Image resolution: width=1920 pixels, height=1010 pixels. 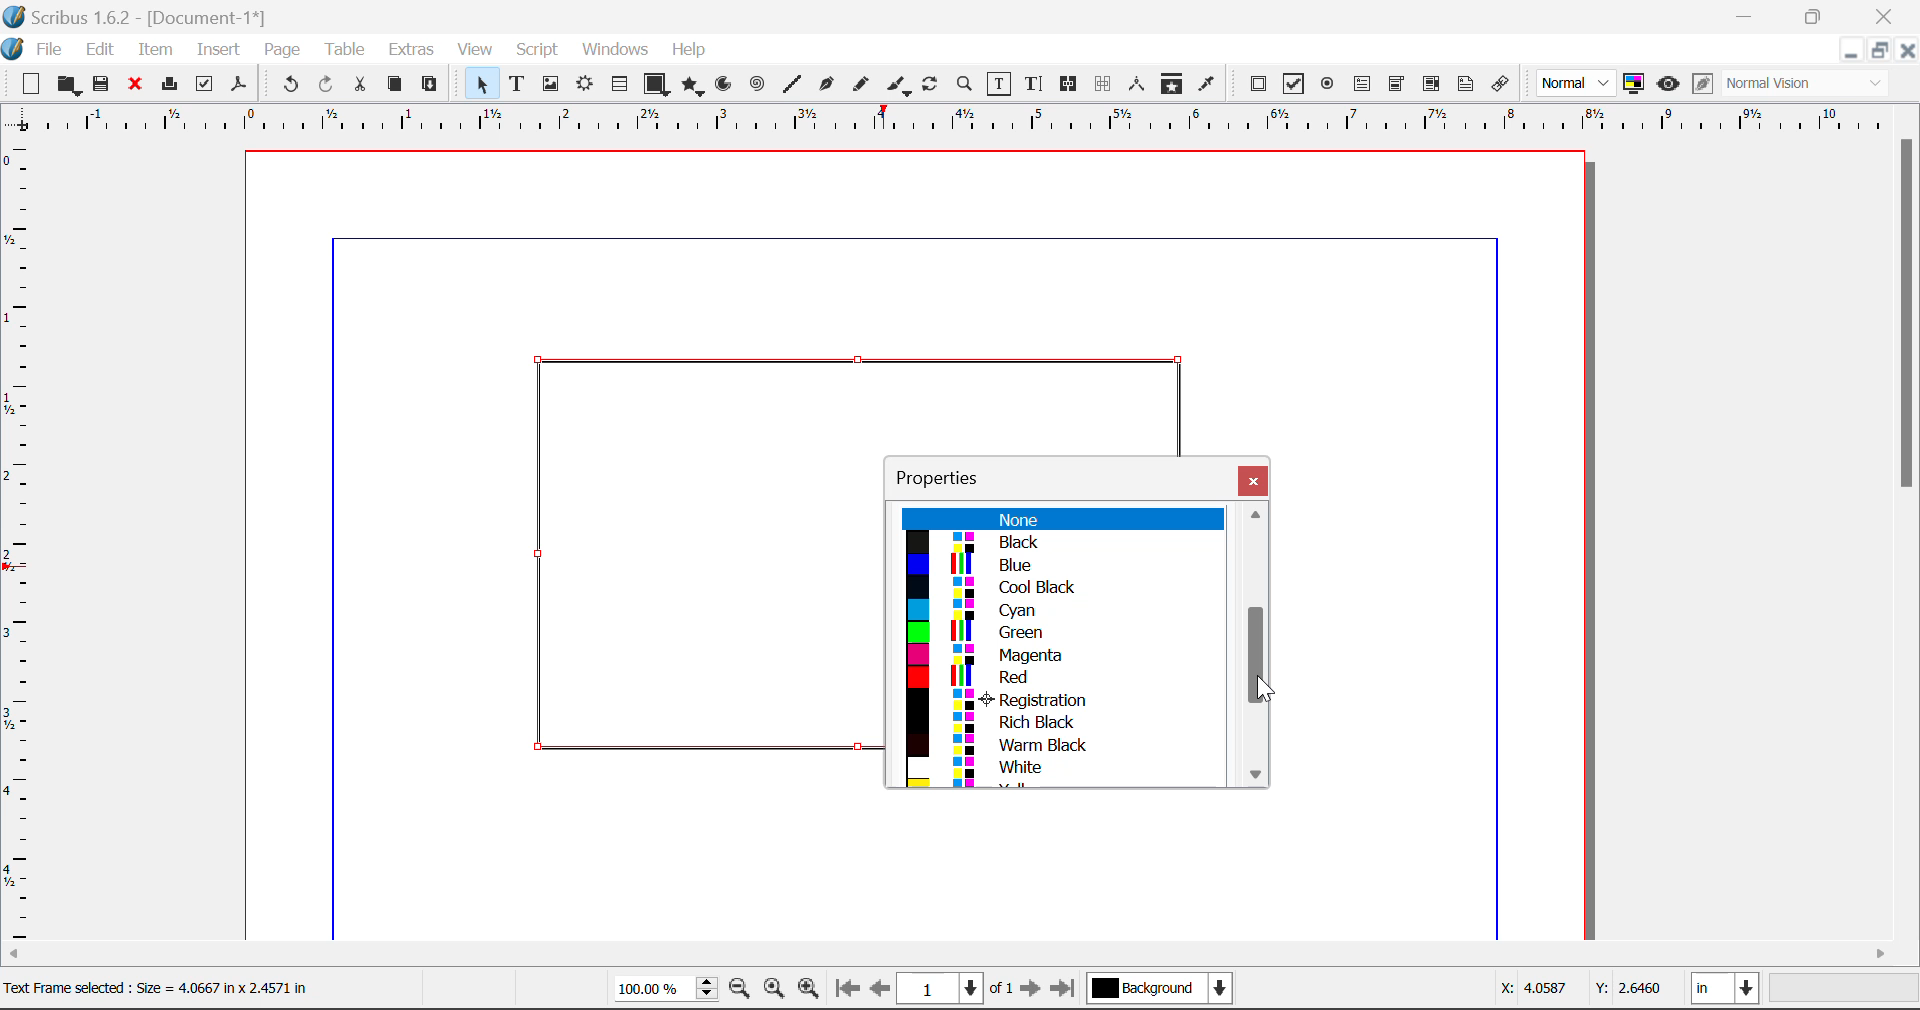 What do you see at coordinates (931, 82) in the screenshot?
I see `Rotate` at bounding box center [931, 82].